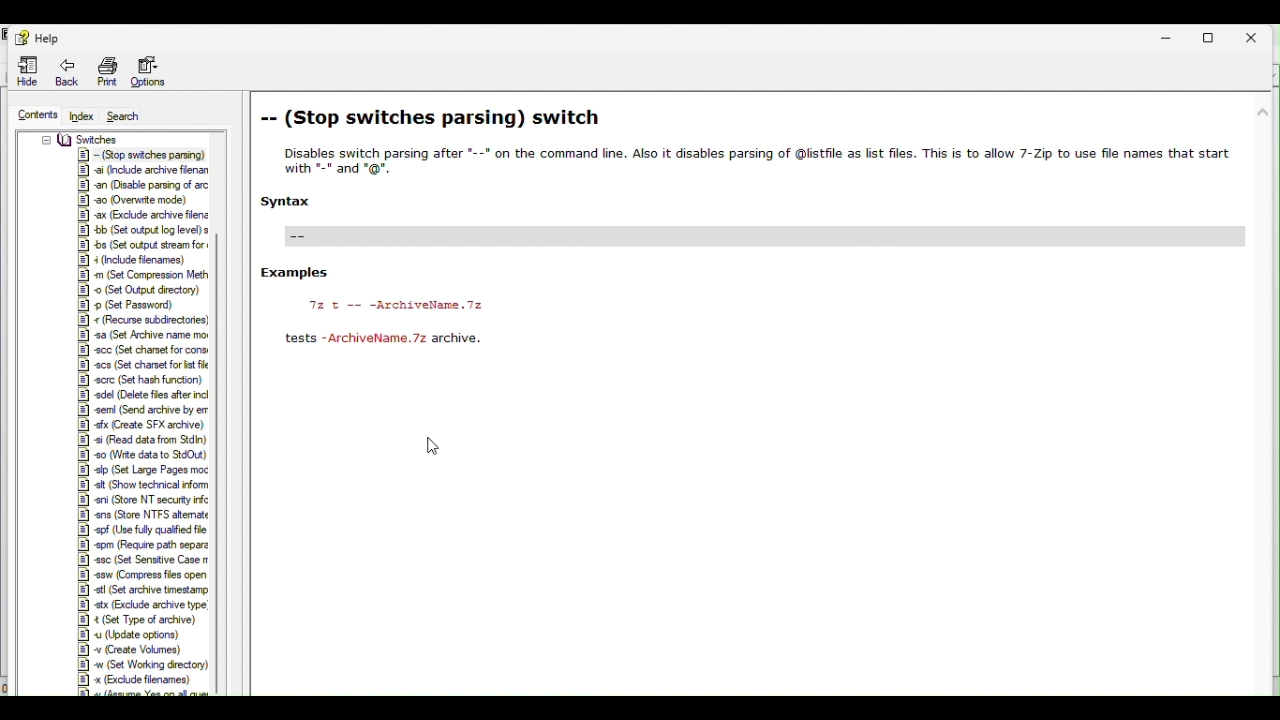  Describe the element at coordinates (144, 484) in the screenshot. I see `` at that location.